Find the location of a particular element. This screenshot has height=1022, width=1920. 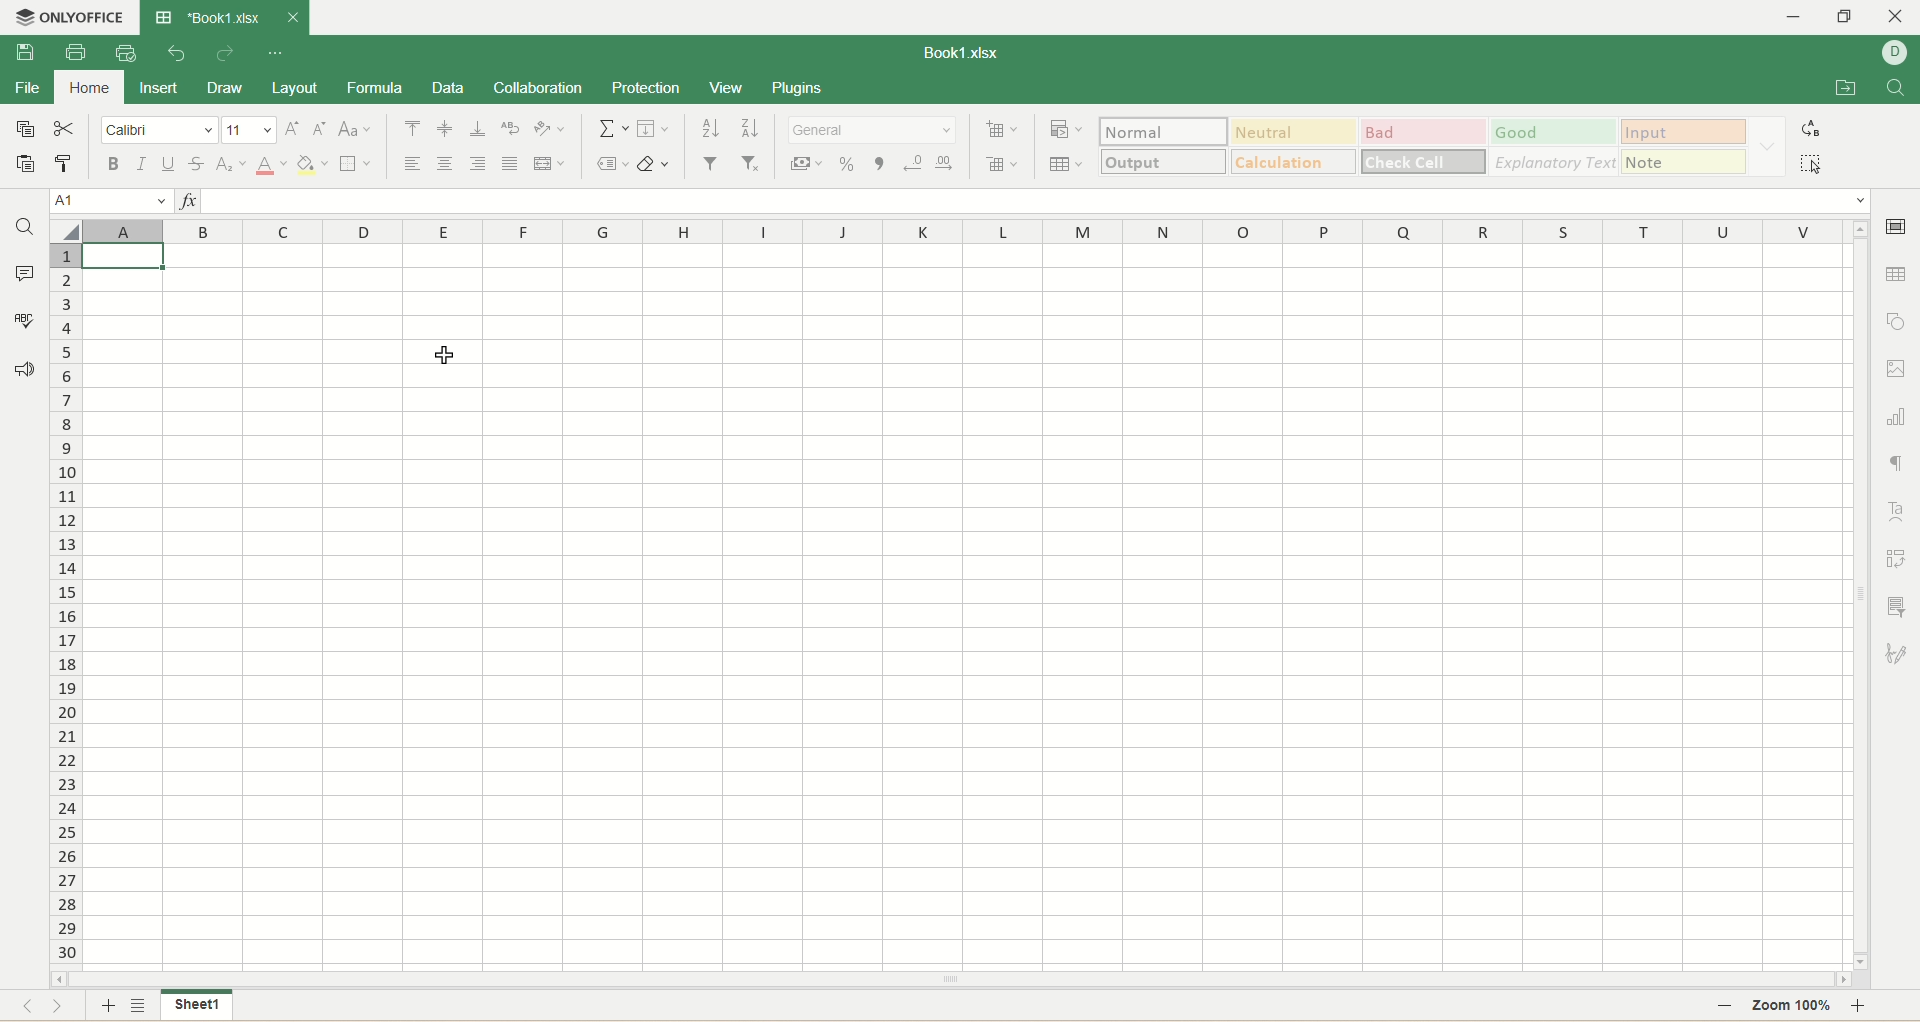

percent style is located at coordinates (848, 164).